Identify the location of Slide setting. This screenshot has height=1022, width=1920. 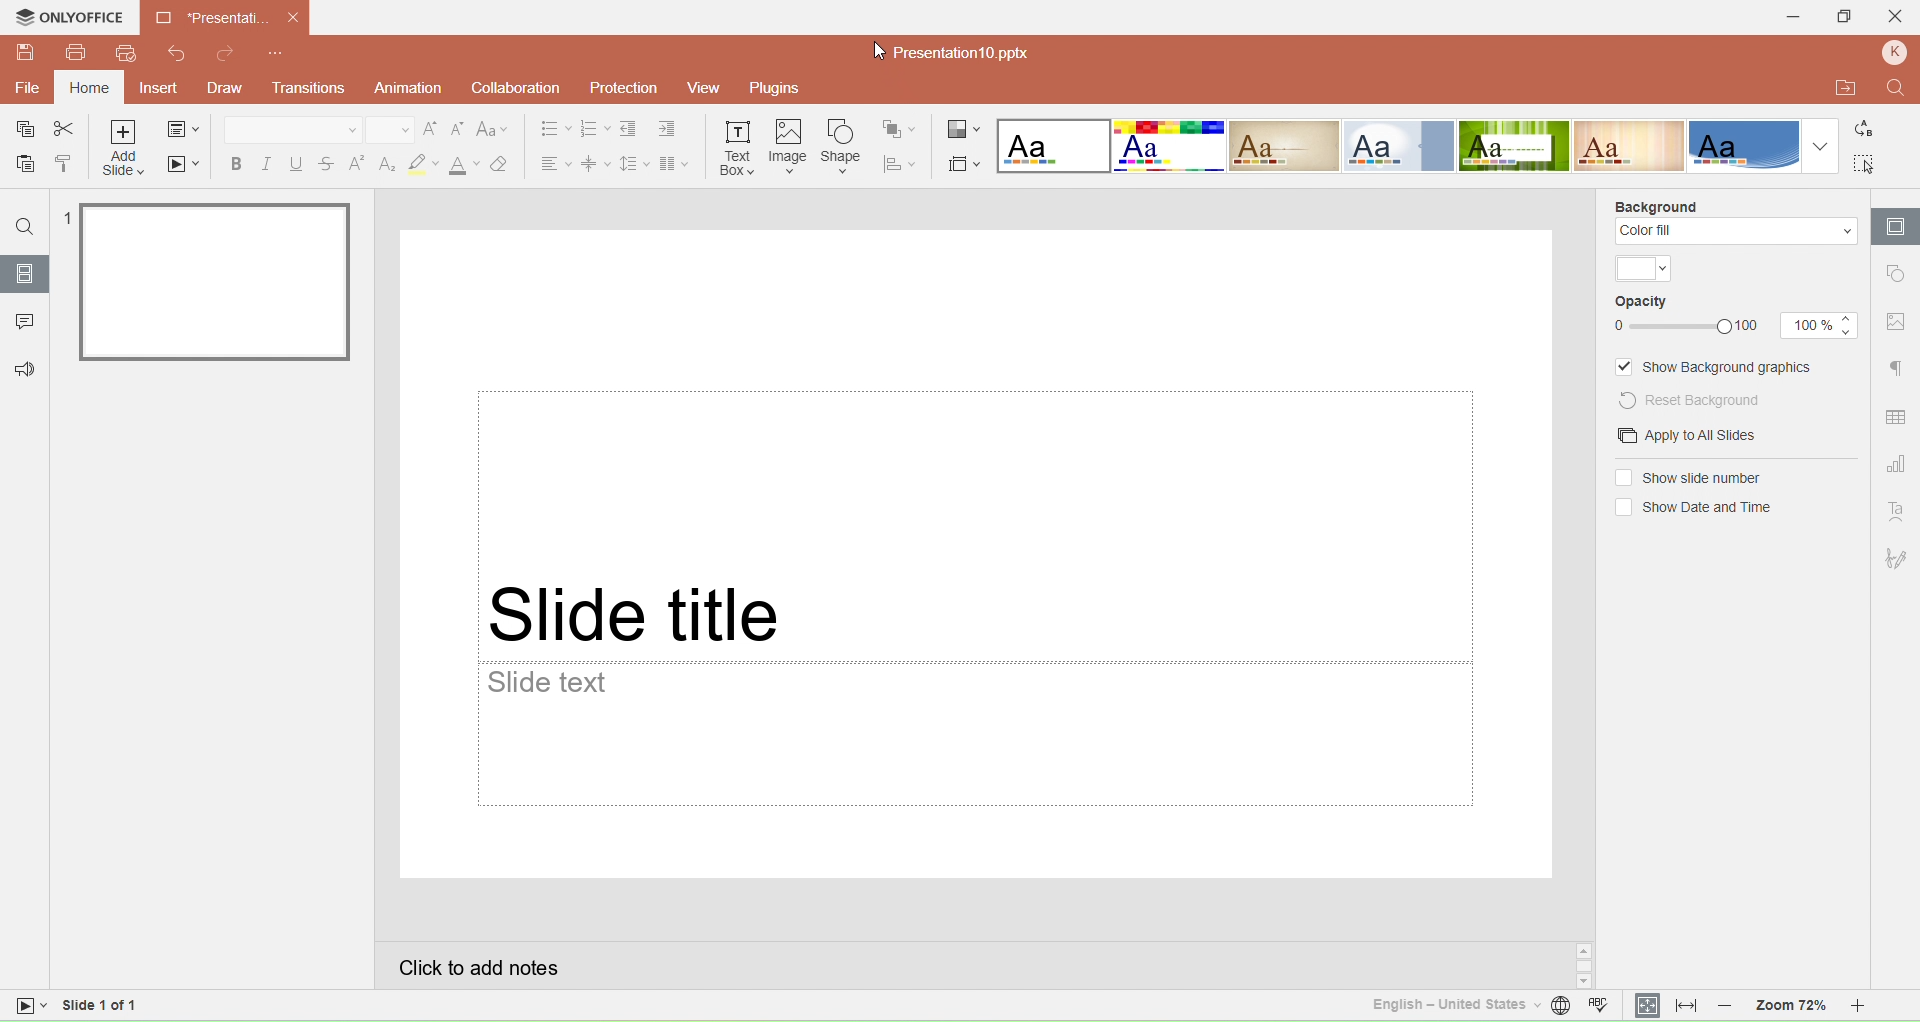
(1895, 276).